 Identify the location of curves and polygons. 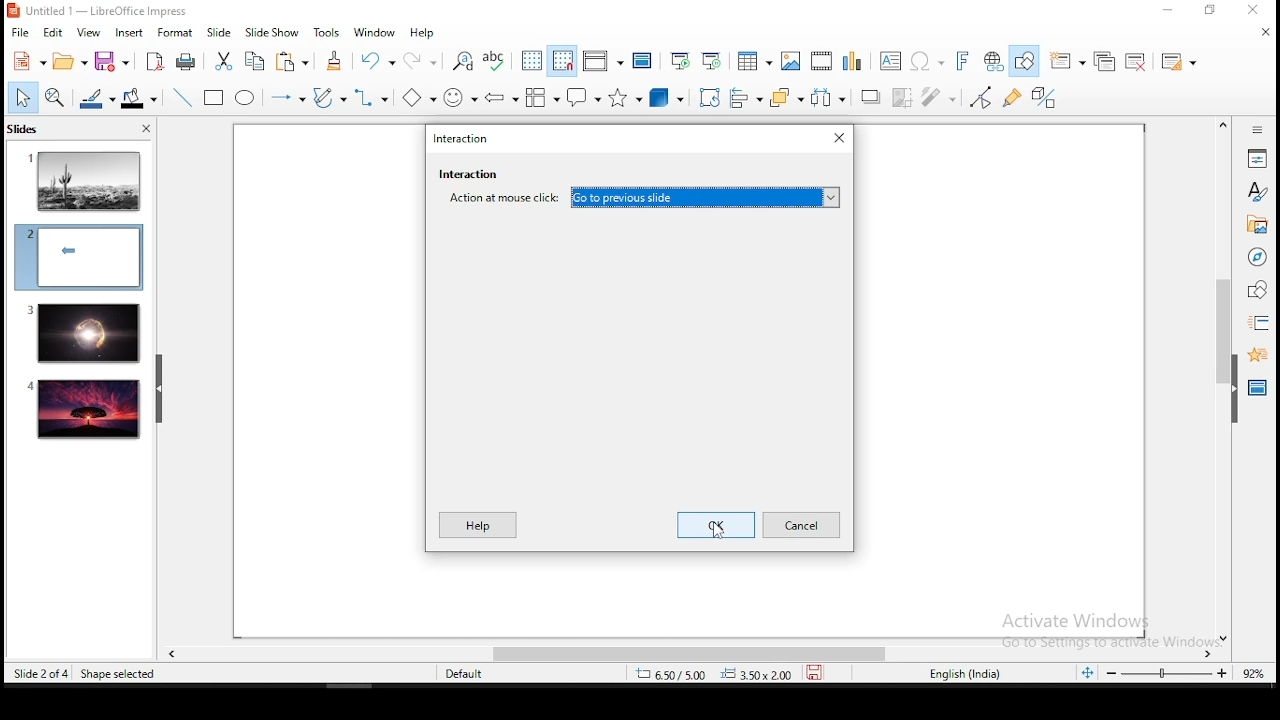
(328, 98).